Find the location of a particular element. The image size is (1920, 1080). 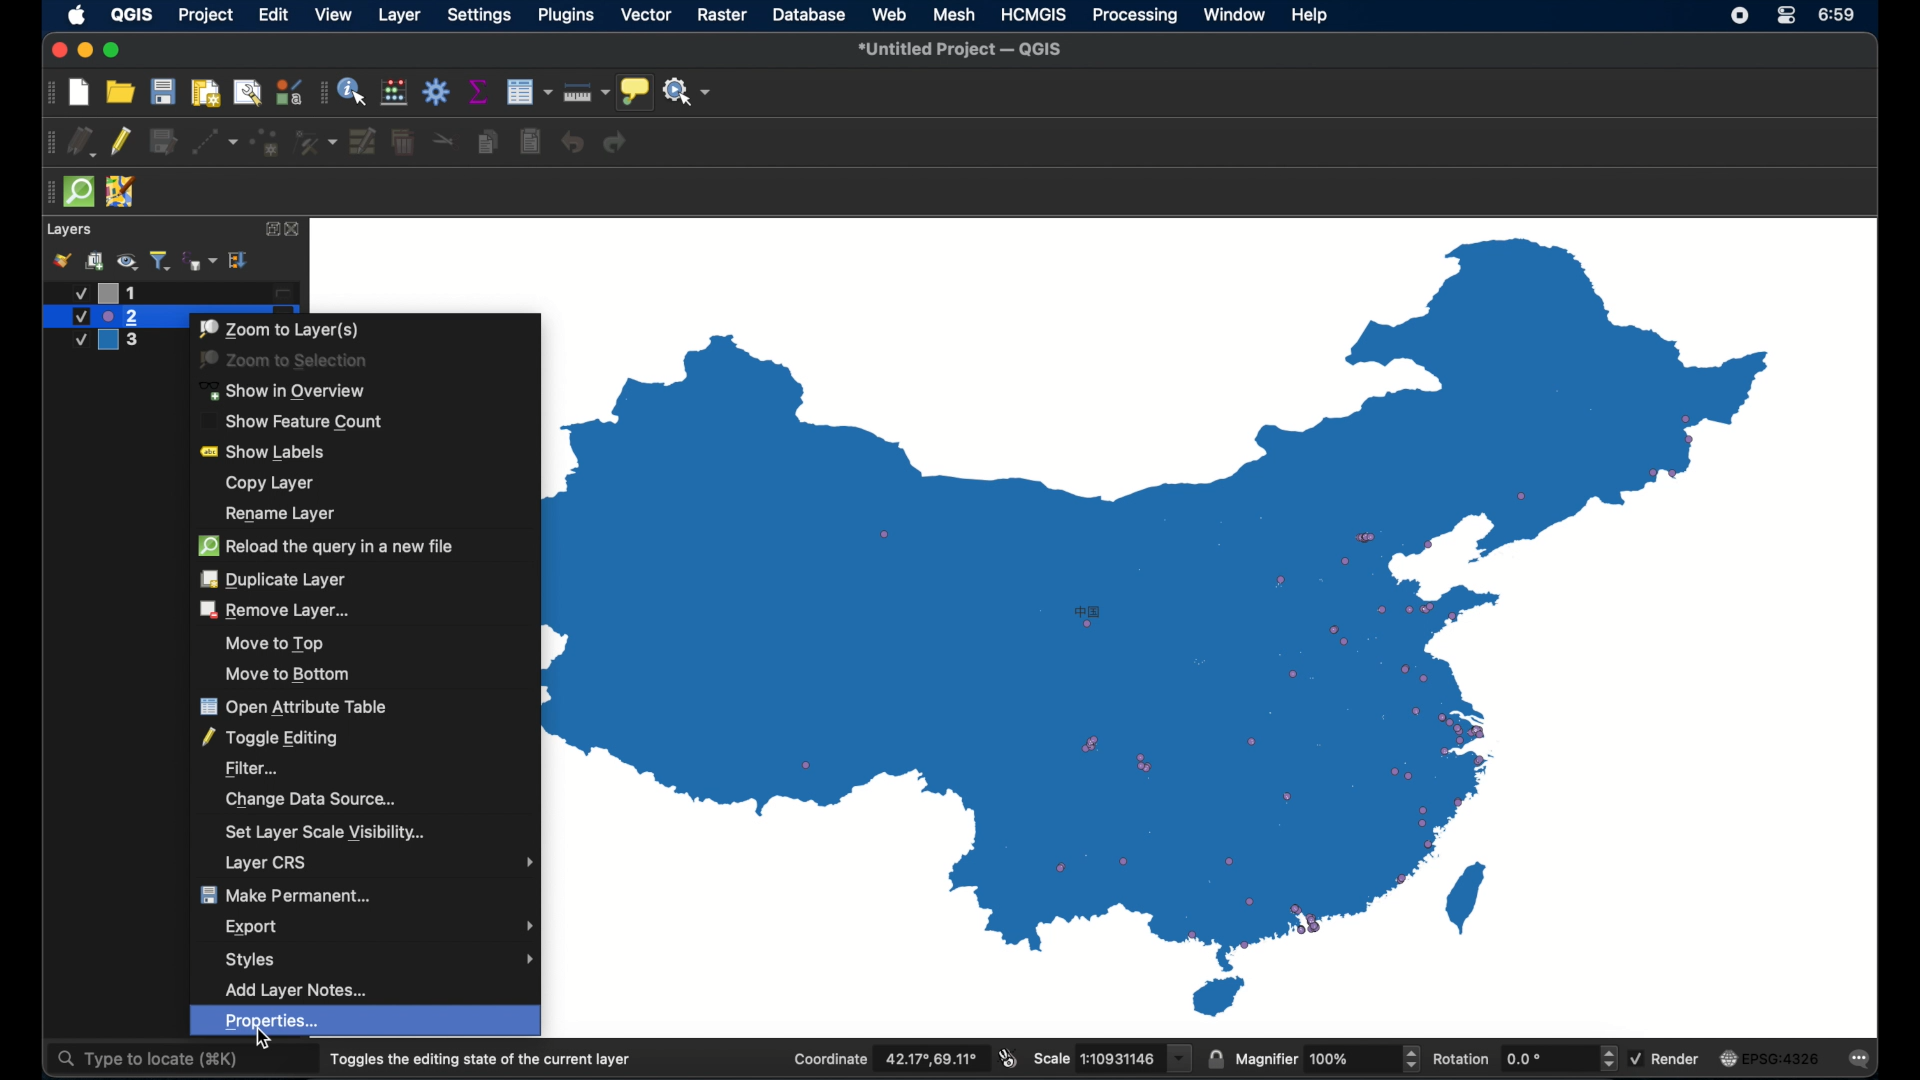

view is located at coordinates (335, 15).